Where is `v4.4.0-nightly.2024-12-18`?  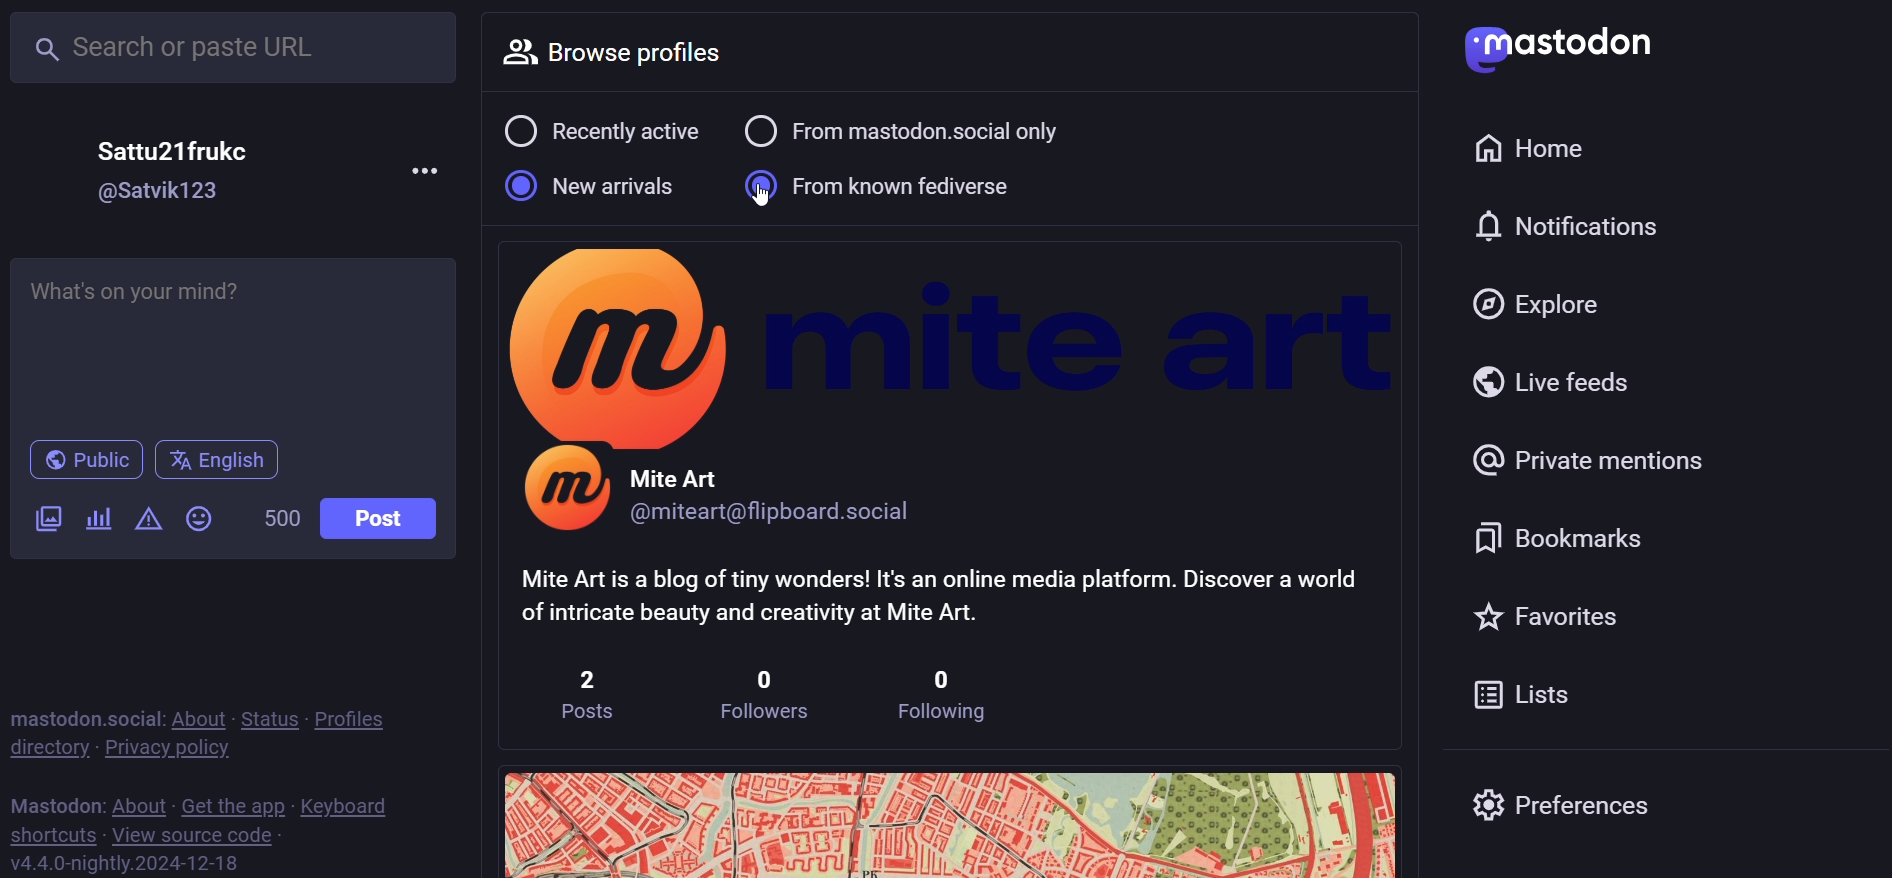 v4.4.0-nightly.2024-12-18 is located at coordinates (121, 861).